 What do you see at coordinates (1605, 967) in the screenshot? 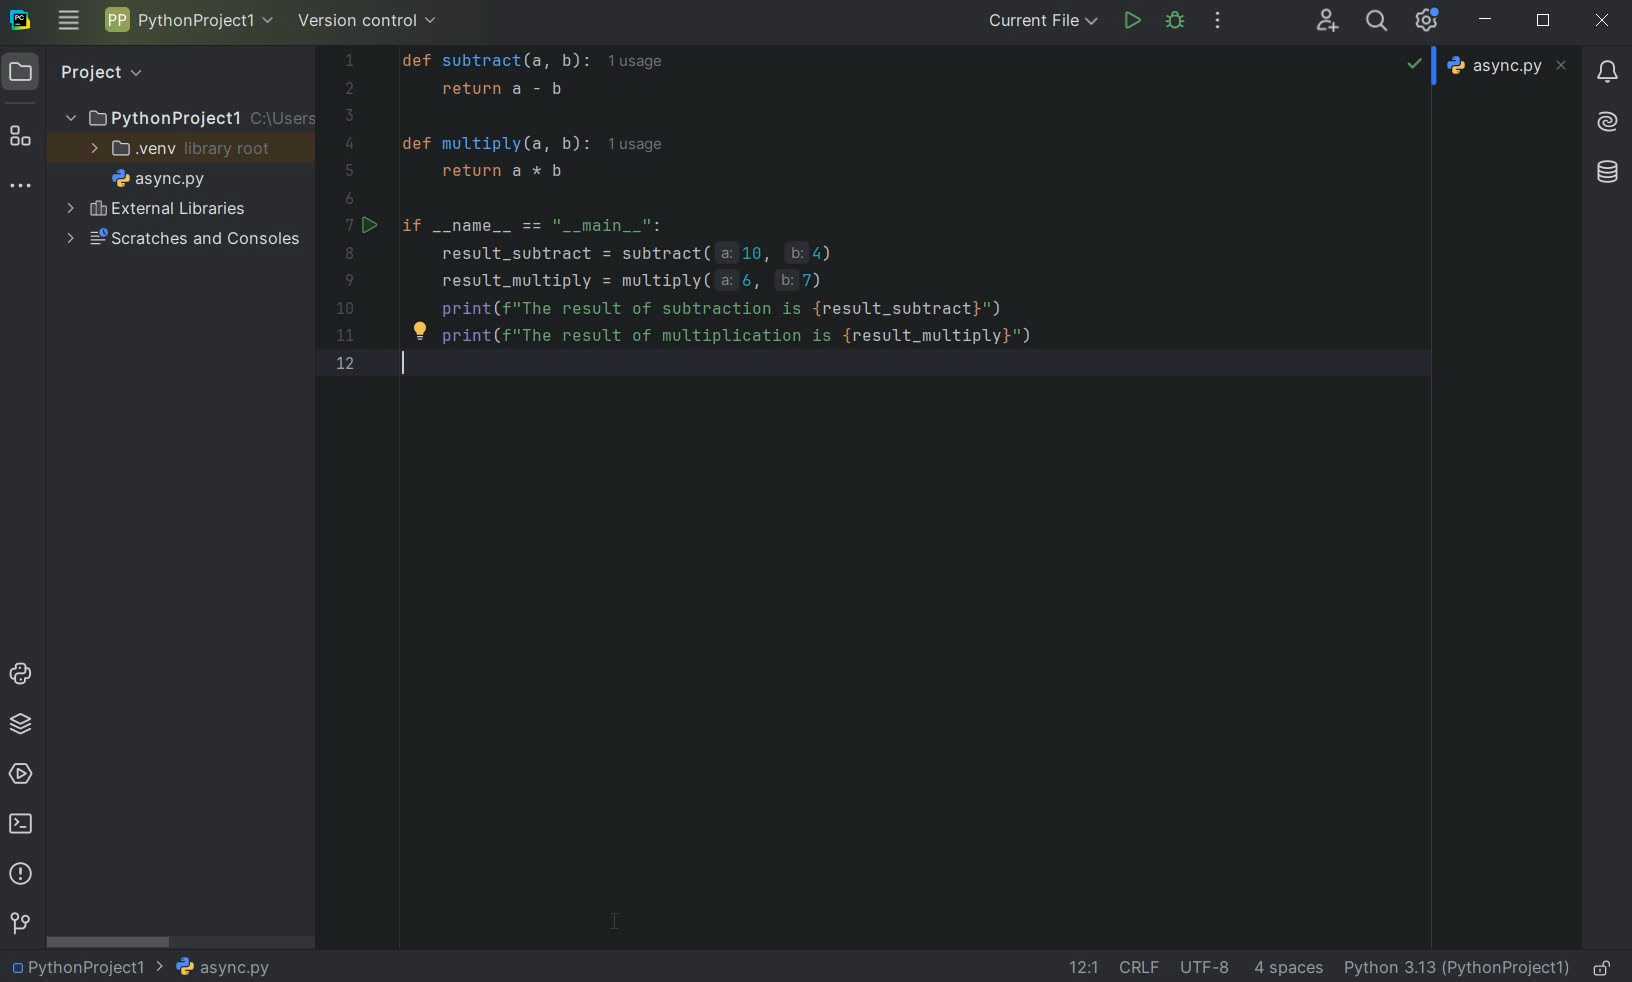
I see `make file ready only` at bounding box center [1605, 967].